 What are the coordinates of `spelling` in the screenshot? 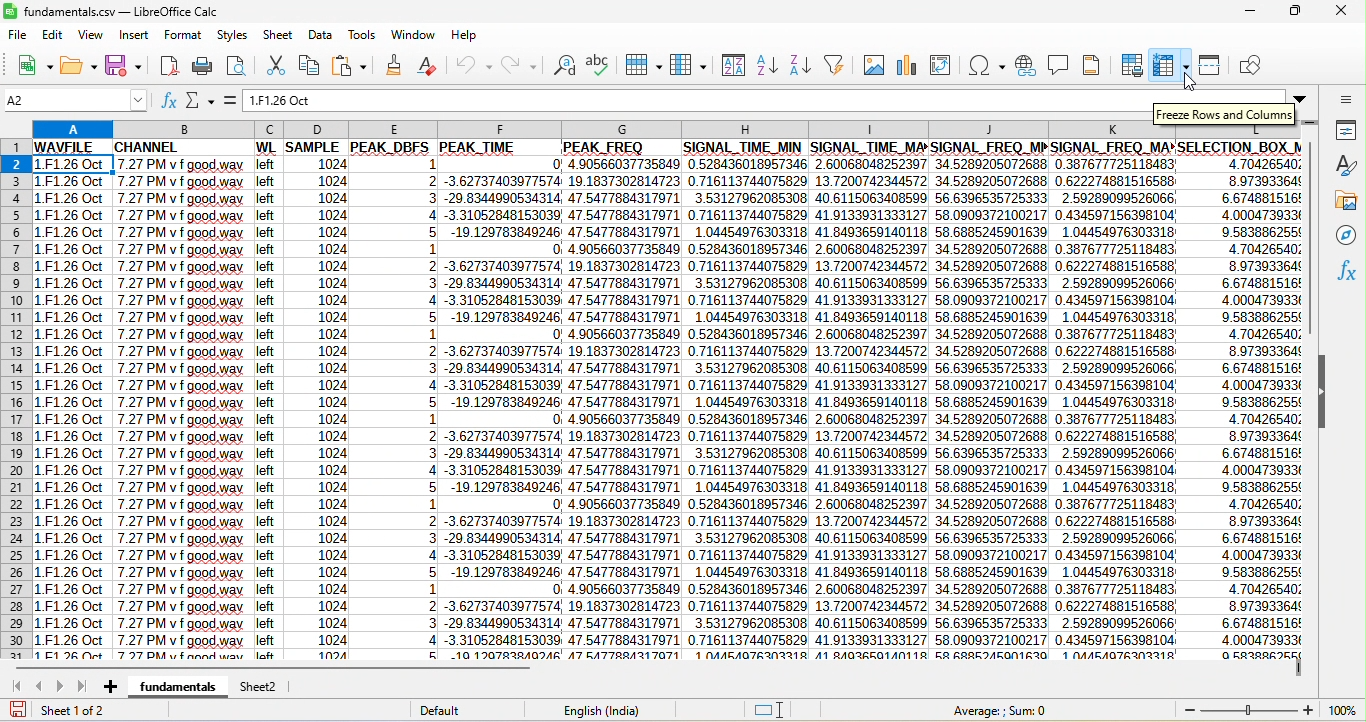 It's located at (600, 60).